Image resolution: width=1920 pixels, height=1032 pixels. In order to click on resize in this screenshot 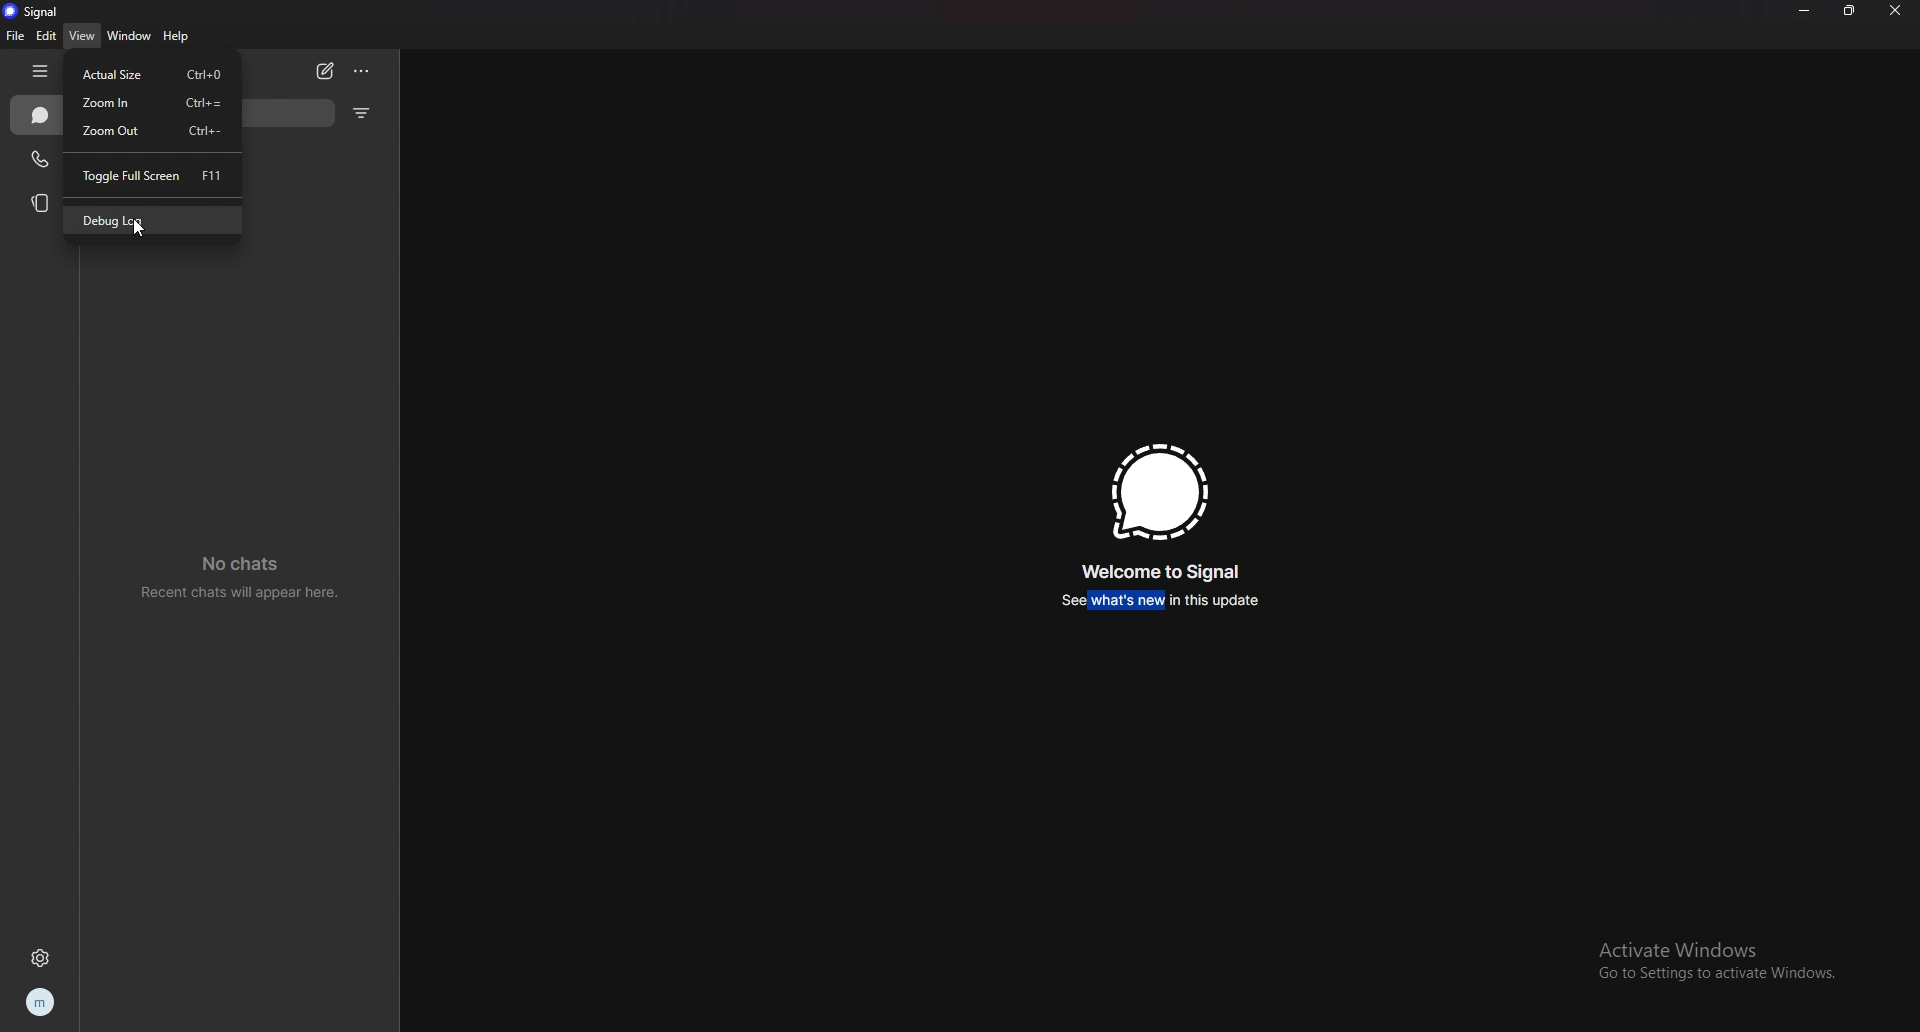, I will do `click(1849, 9)`.